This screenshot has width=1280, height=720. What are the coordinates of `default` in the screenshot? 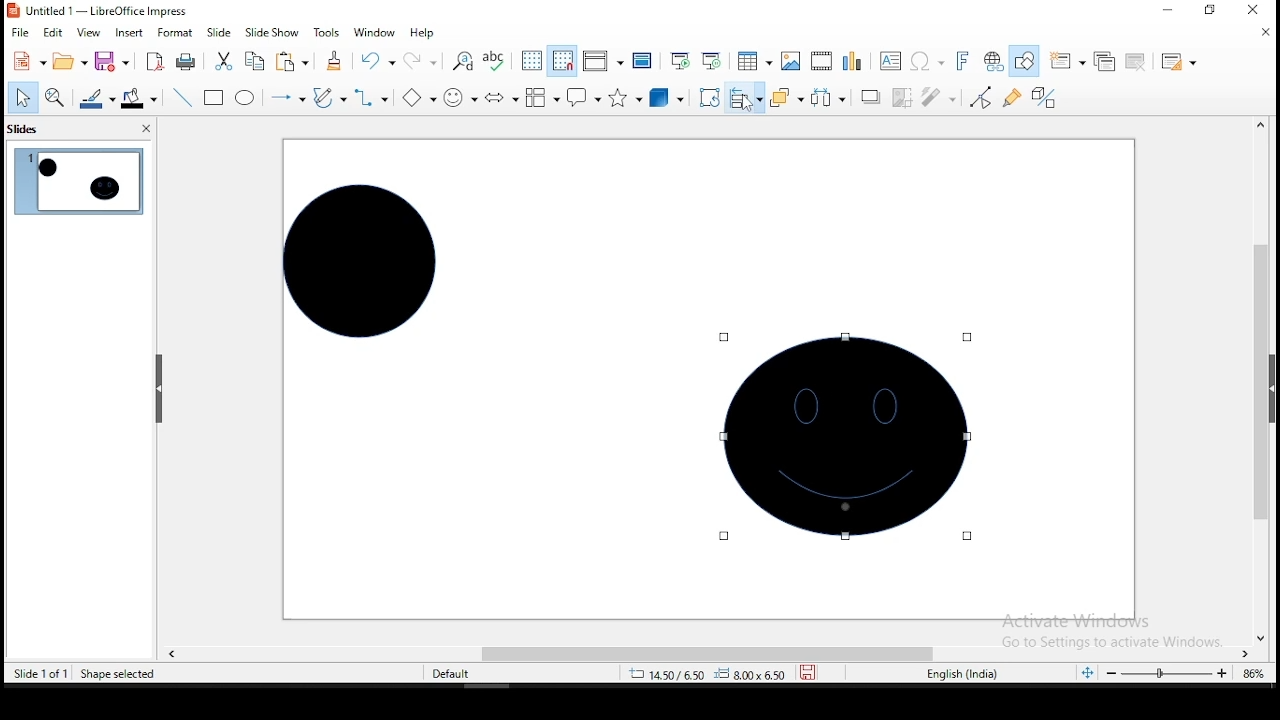 It's located at (451, 673).